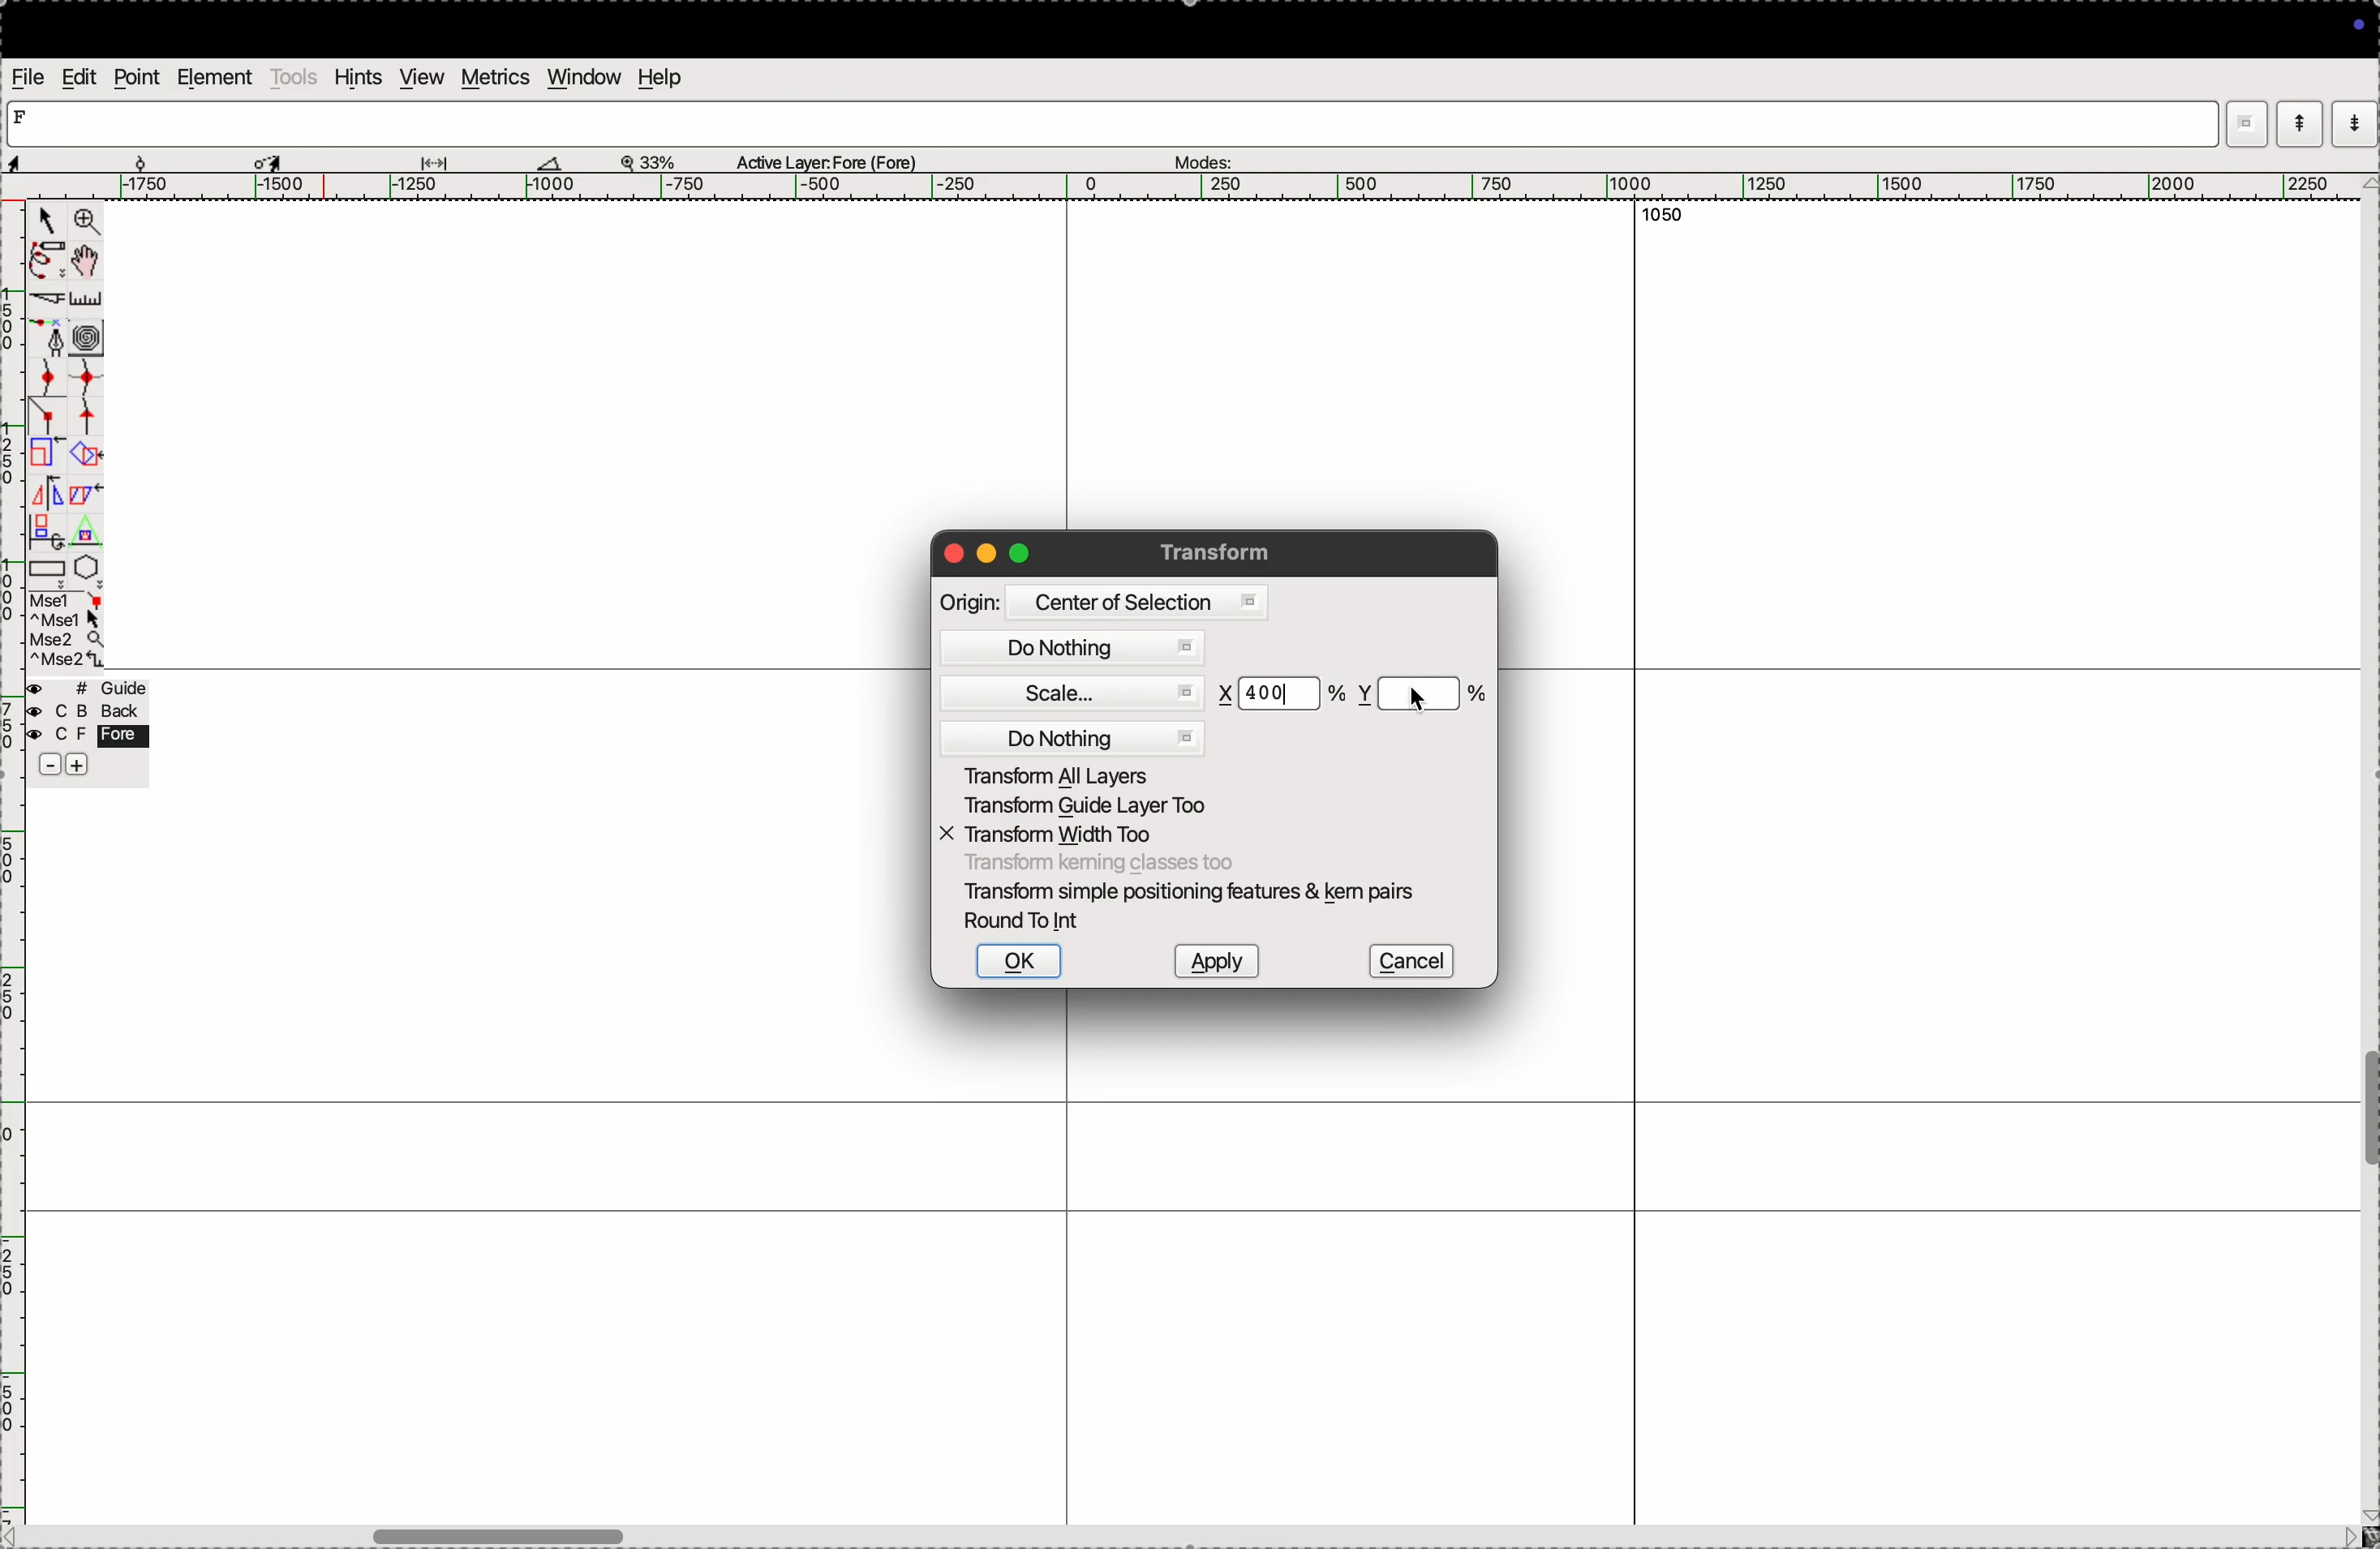 Image resolution: width=2380 pixels, height=1549 pixels. I want to click on overlap, so click(88, 455).